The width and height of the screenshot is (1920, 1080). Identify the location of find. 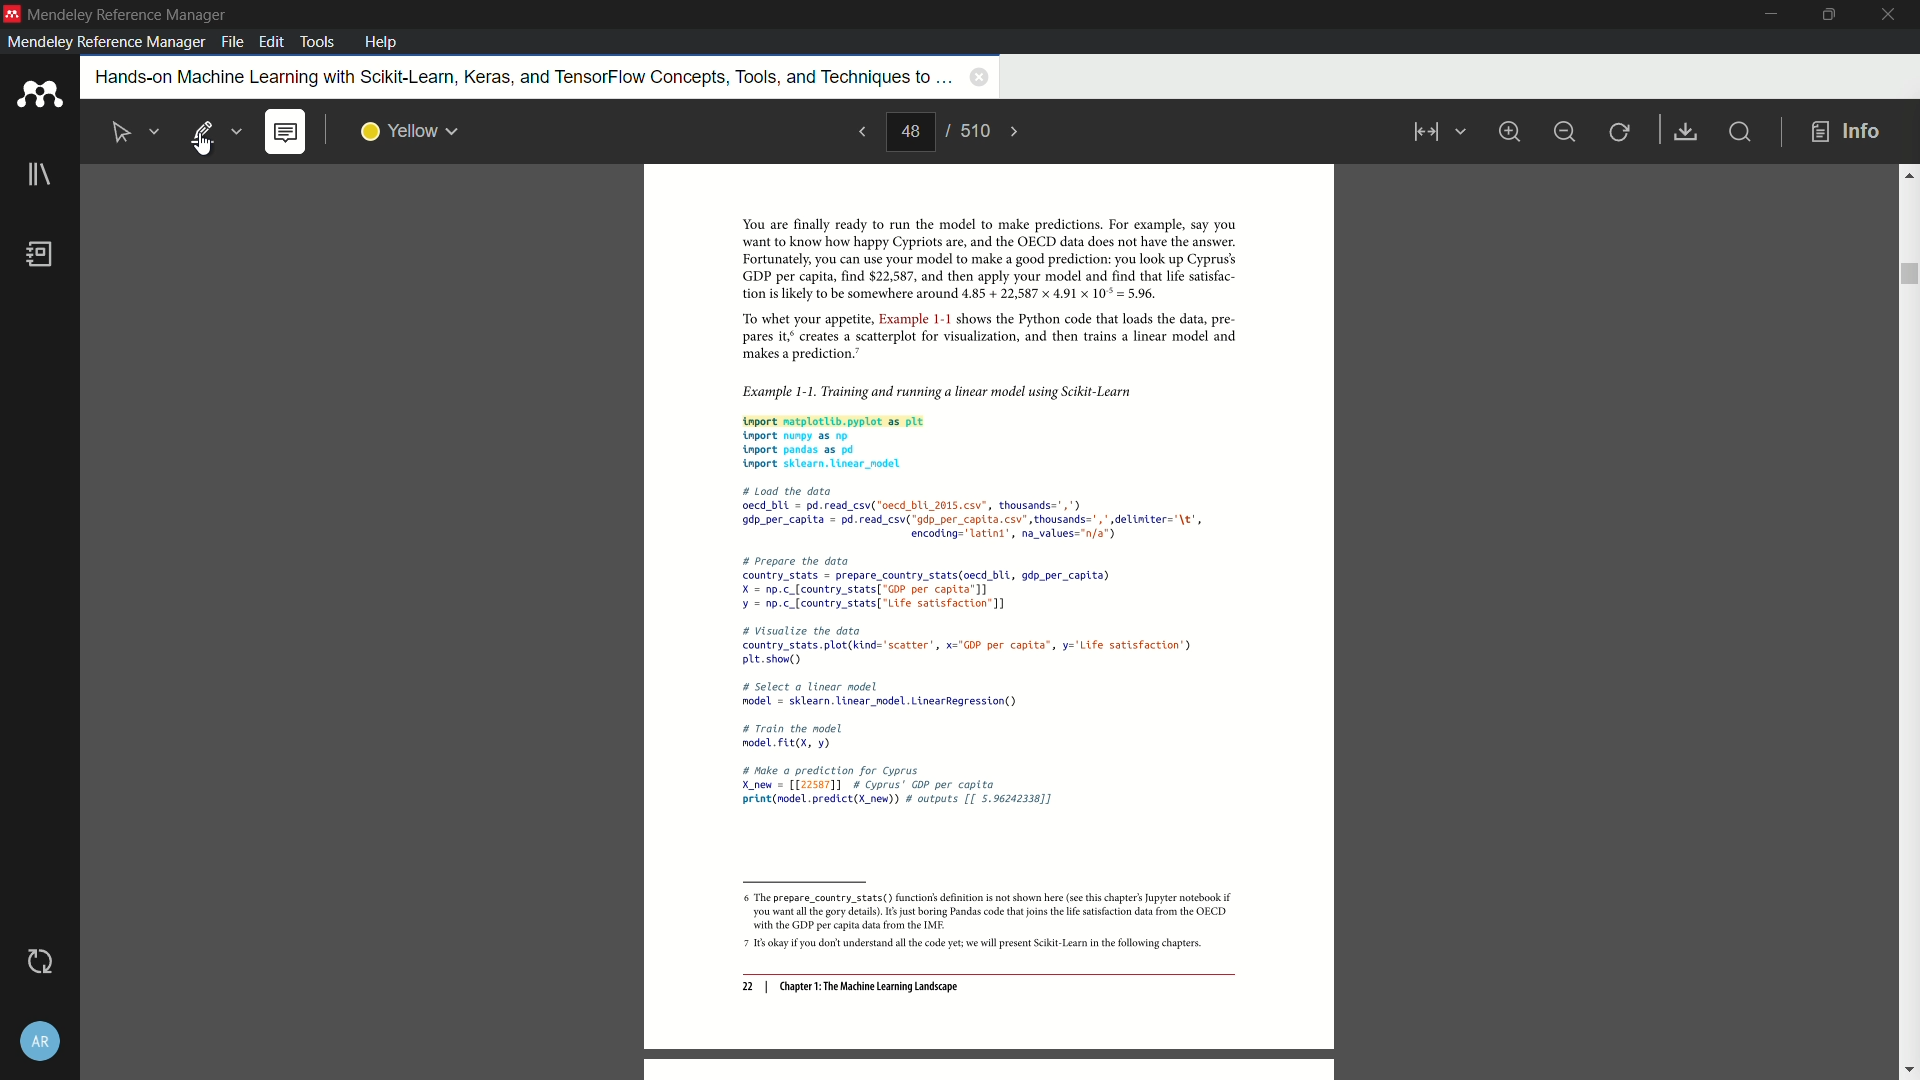
(1738, 131).